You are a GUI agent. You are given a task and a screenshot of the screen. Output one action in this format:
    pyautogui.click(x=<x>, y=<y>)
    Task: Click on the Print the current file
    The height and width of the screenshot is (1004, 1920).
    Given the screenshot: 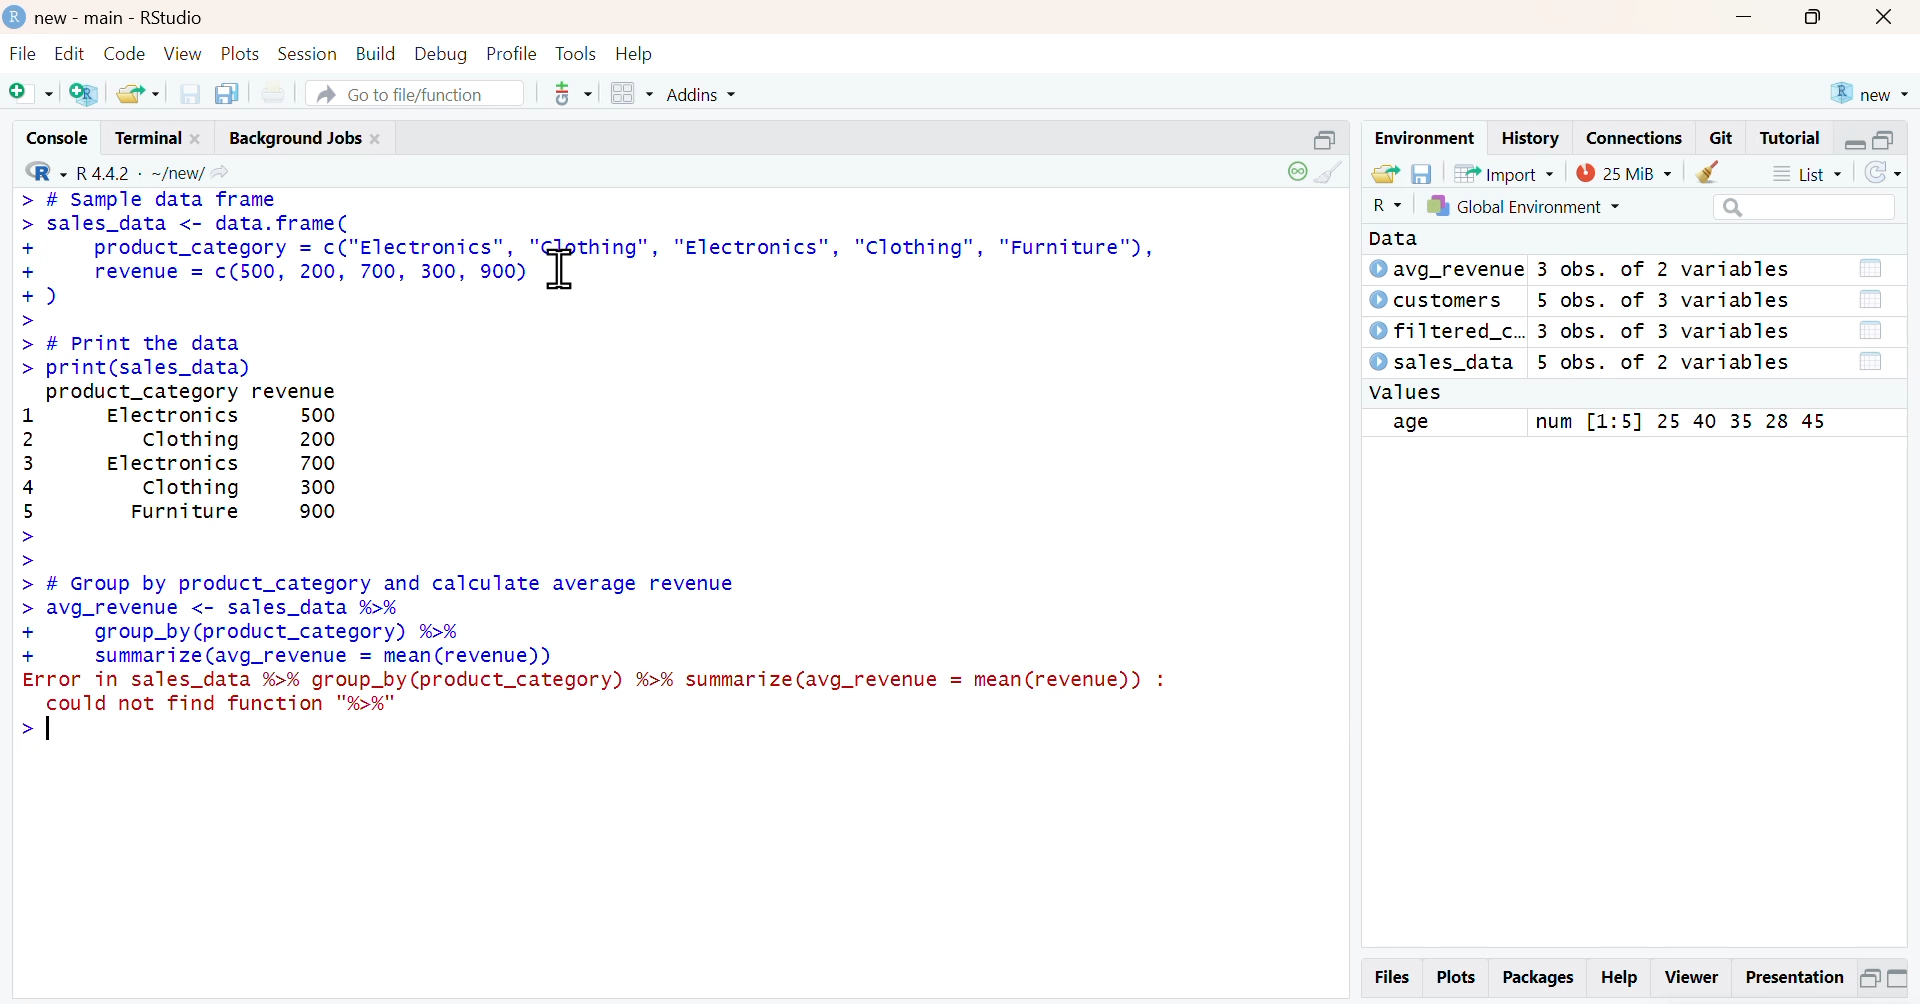 What is the action you would take?
    pyautogui.click(x=271, y=93)
    